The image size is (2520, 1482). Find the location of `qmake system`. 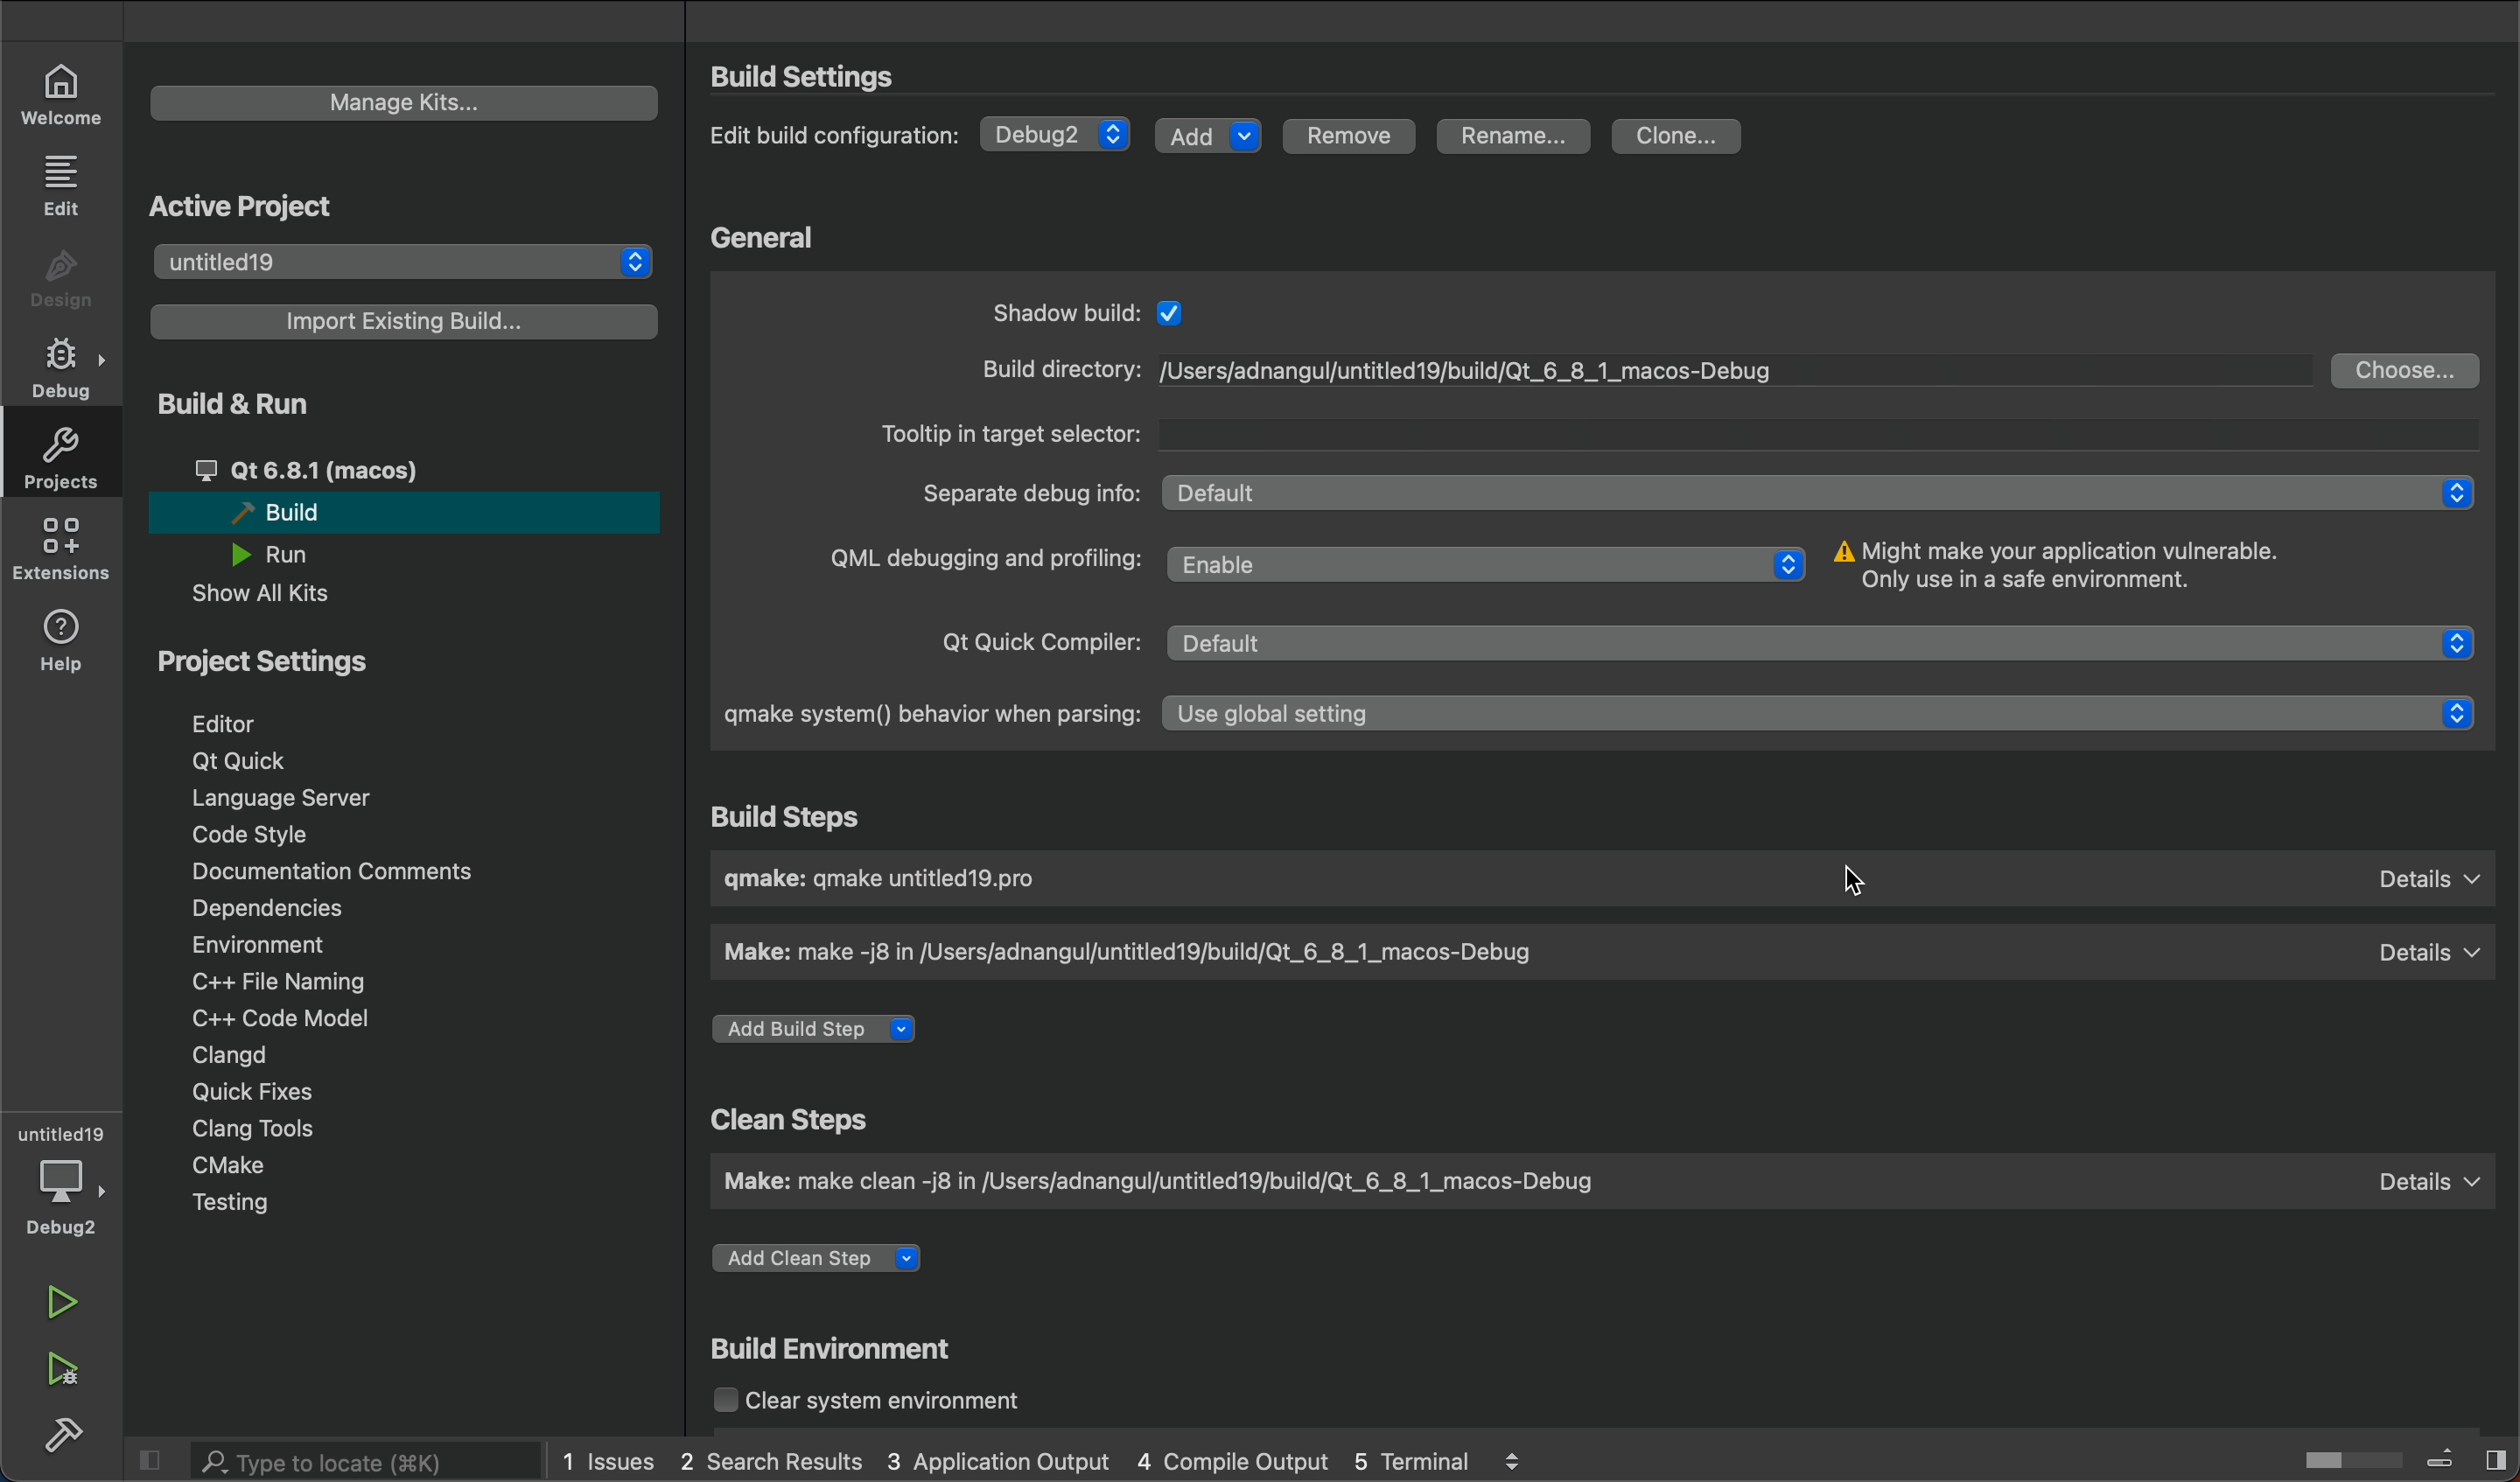

qmake system is located at coordinates (928, 714).